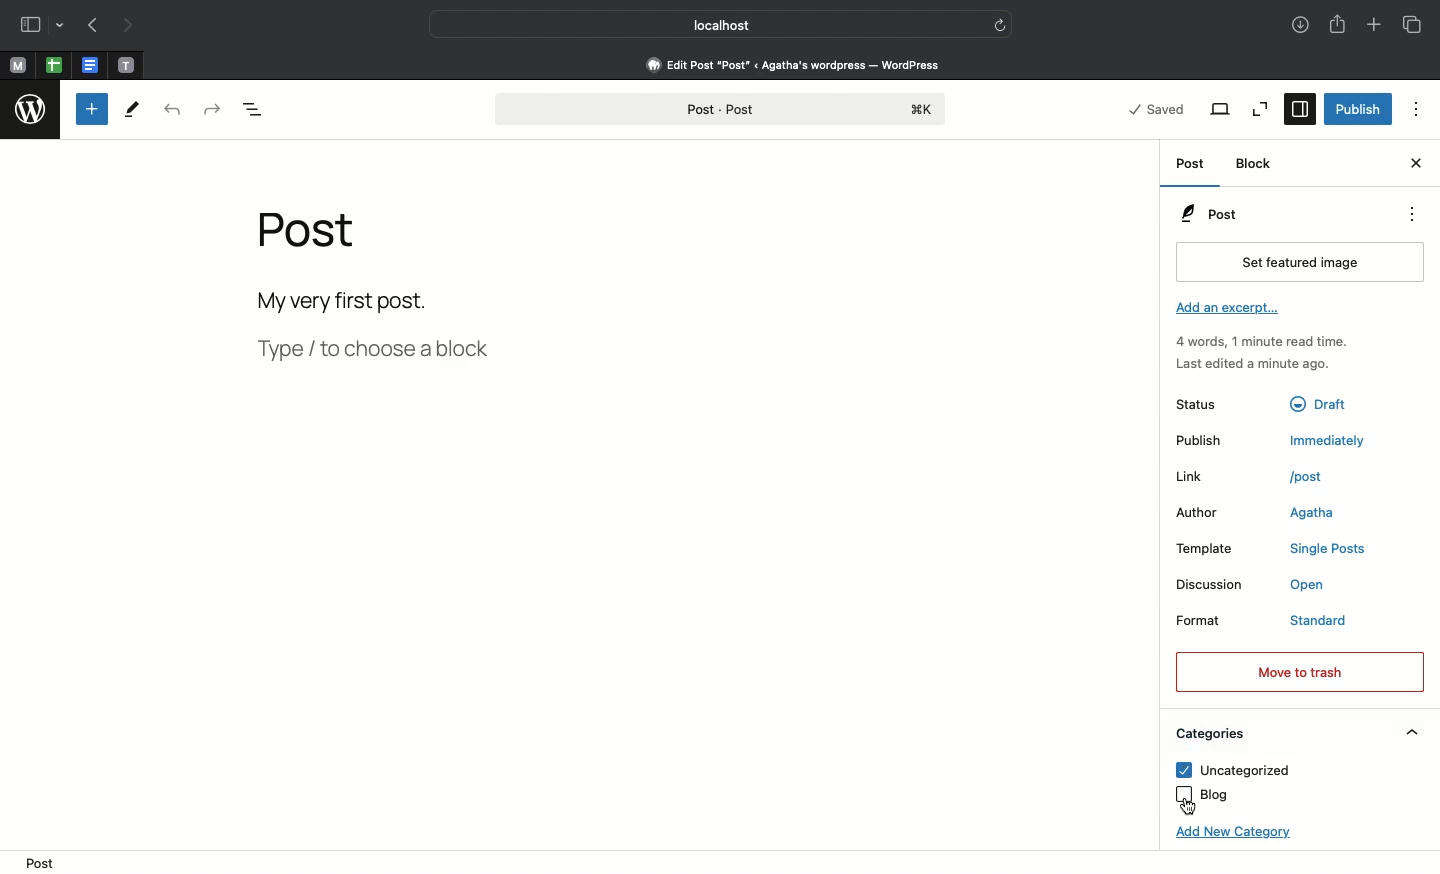  Describe the element at coordinates (1207, 514) in the screenshot. I see `Author` at that location.